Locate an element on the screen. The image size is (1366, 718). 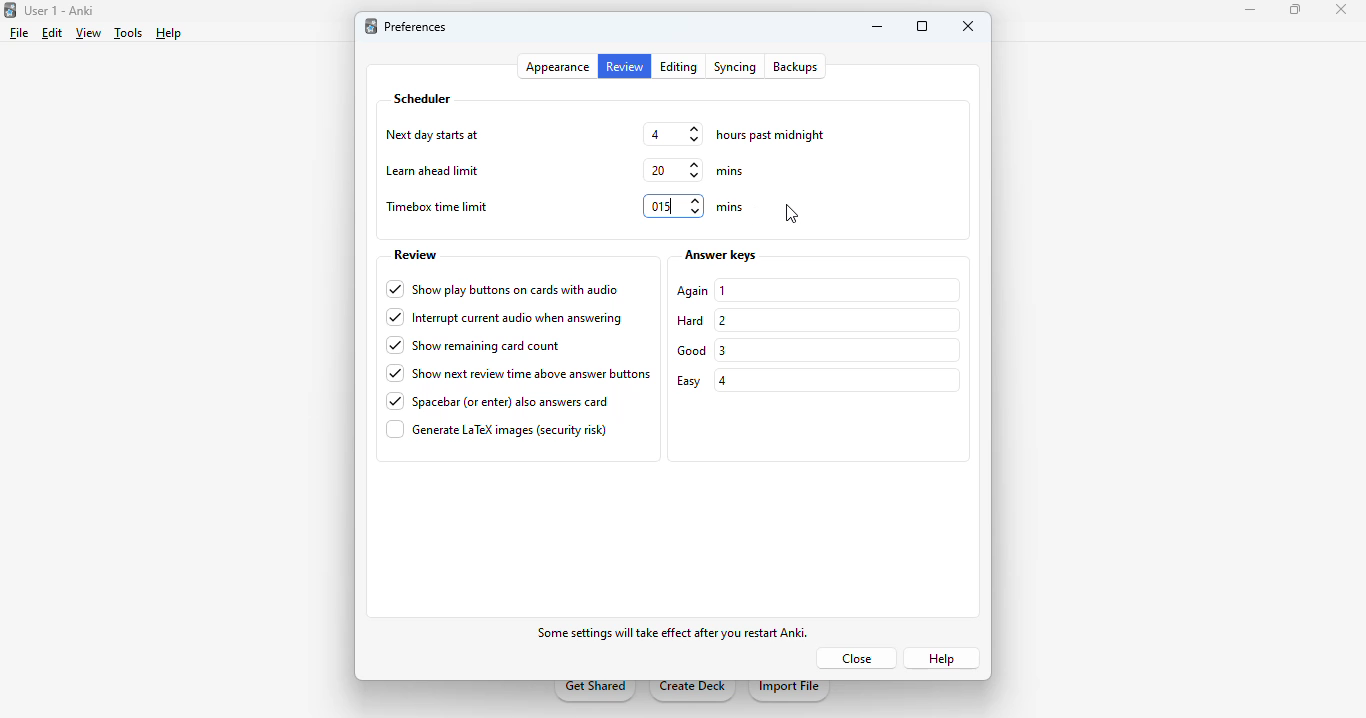
show play buttons on cards with audio is located at coordinates (502, 290).